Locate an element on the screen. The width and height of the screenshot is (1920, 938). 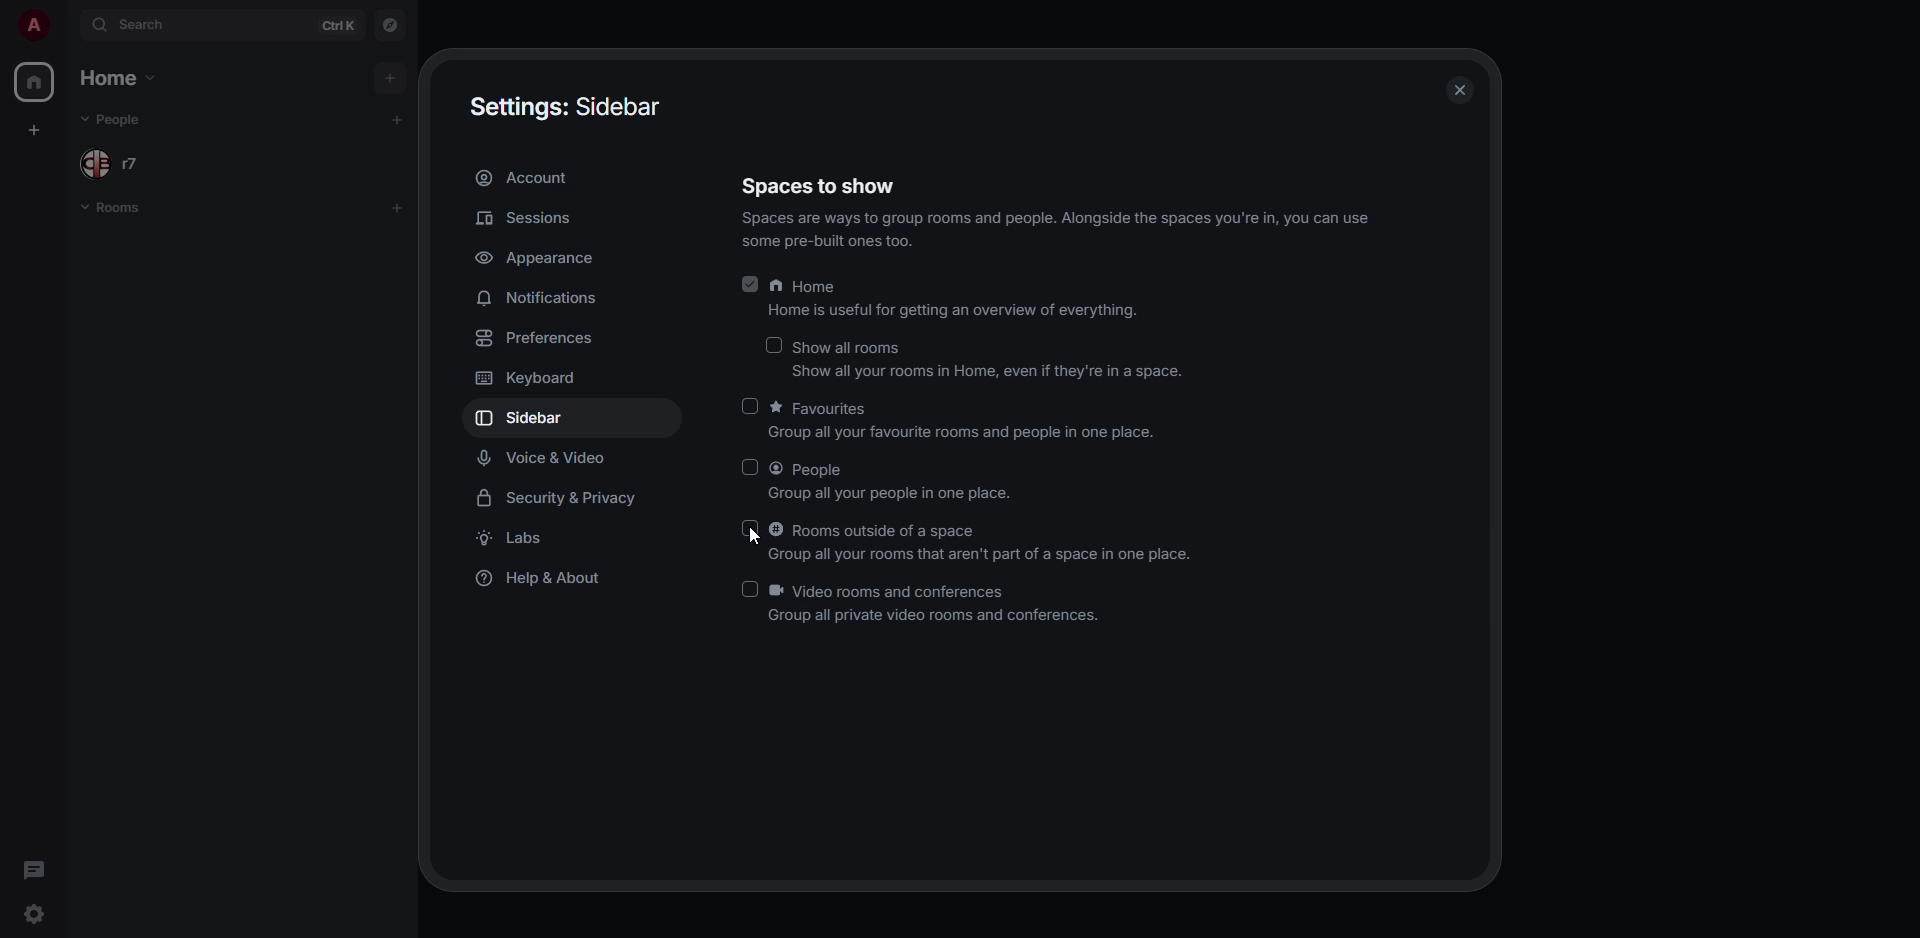
show all rooms is located at coordinates (992, 361).